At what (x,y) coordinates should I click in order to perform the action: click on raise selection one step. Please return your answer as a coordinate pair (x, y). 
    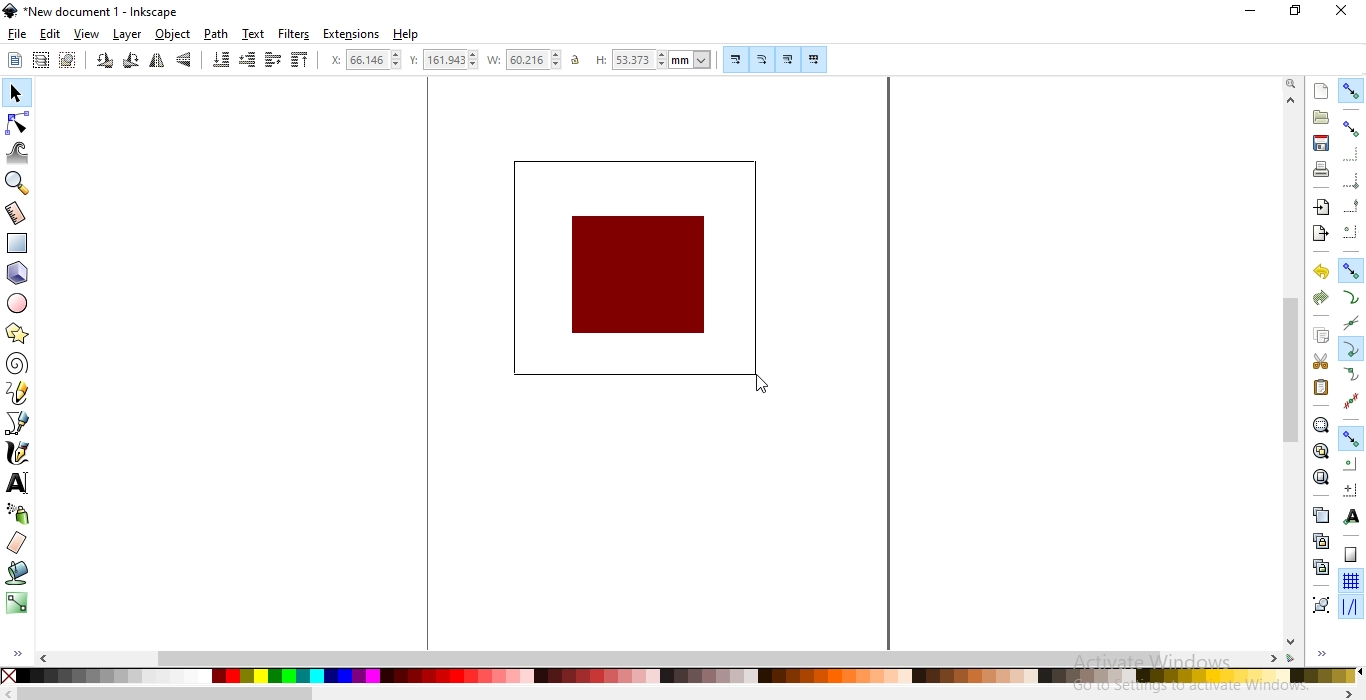
    Looking at the image, I should click on (273, 60).